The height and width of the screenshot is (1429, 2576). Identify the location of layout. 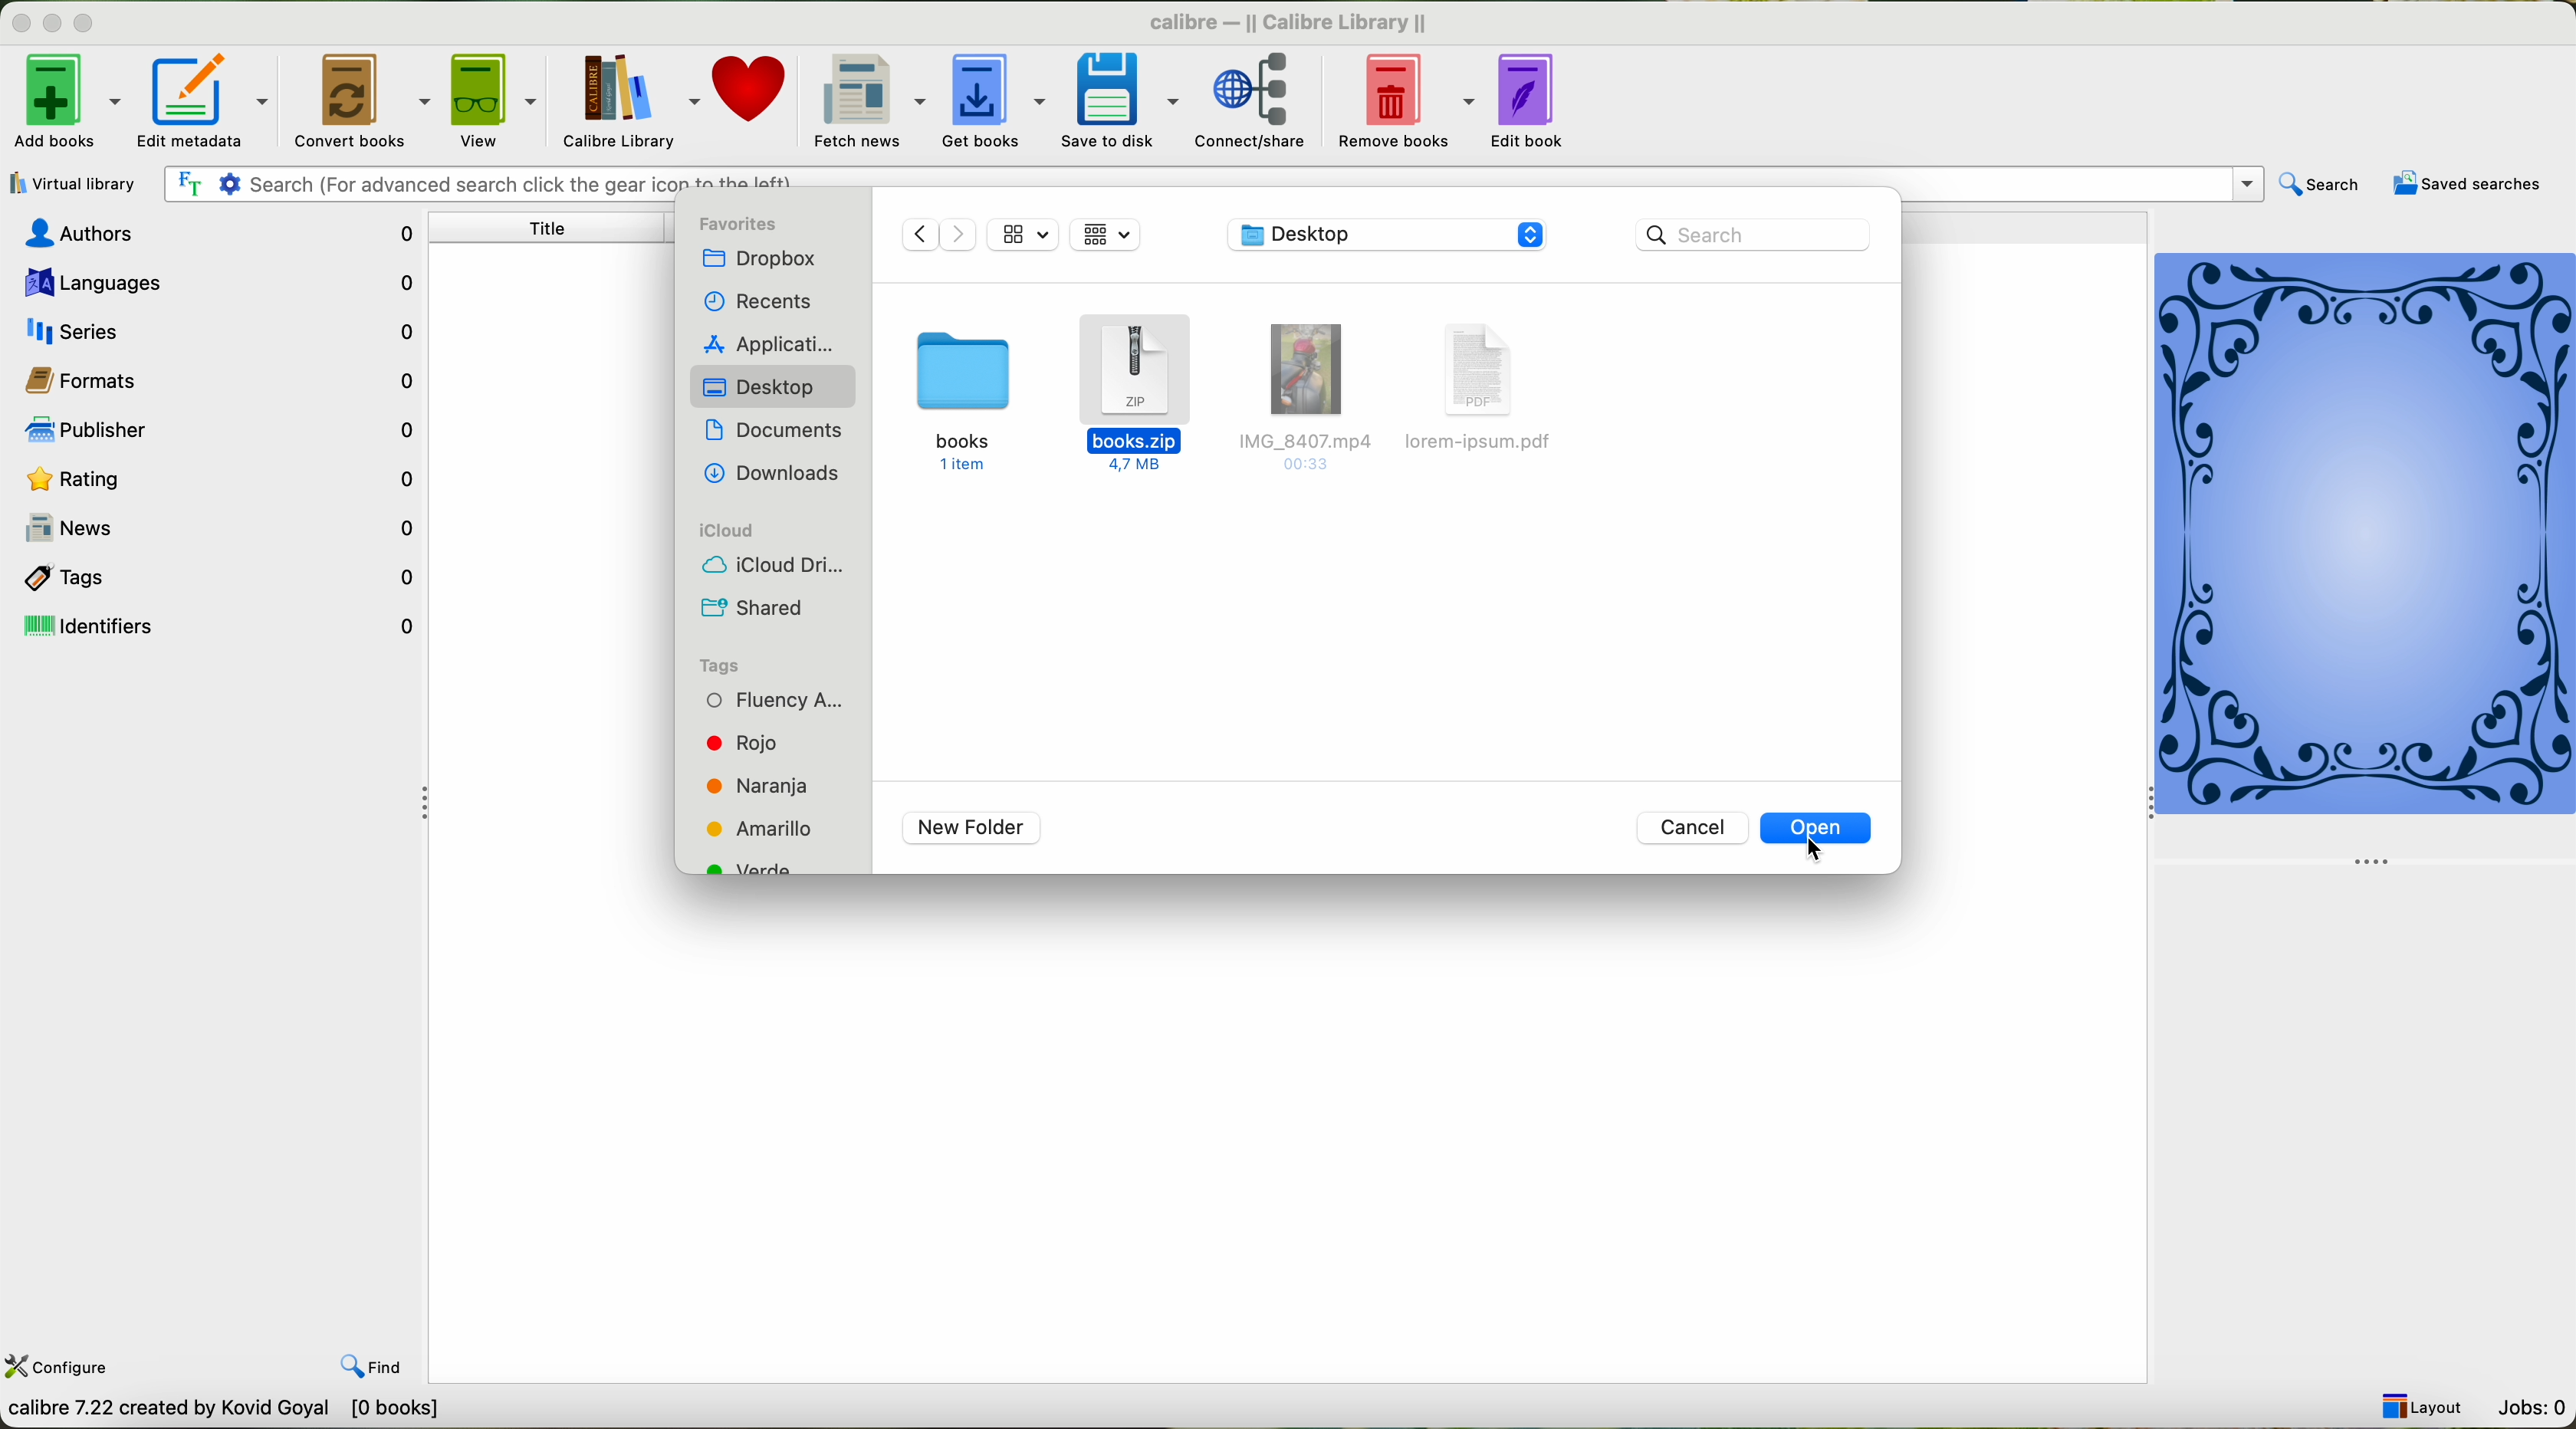
(2420, 1407).